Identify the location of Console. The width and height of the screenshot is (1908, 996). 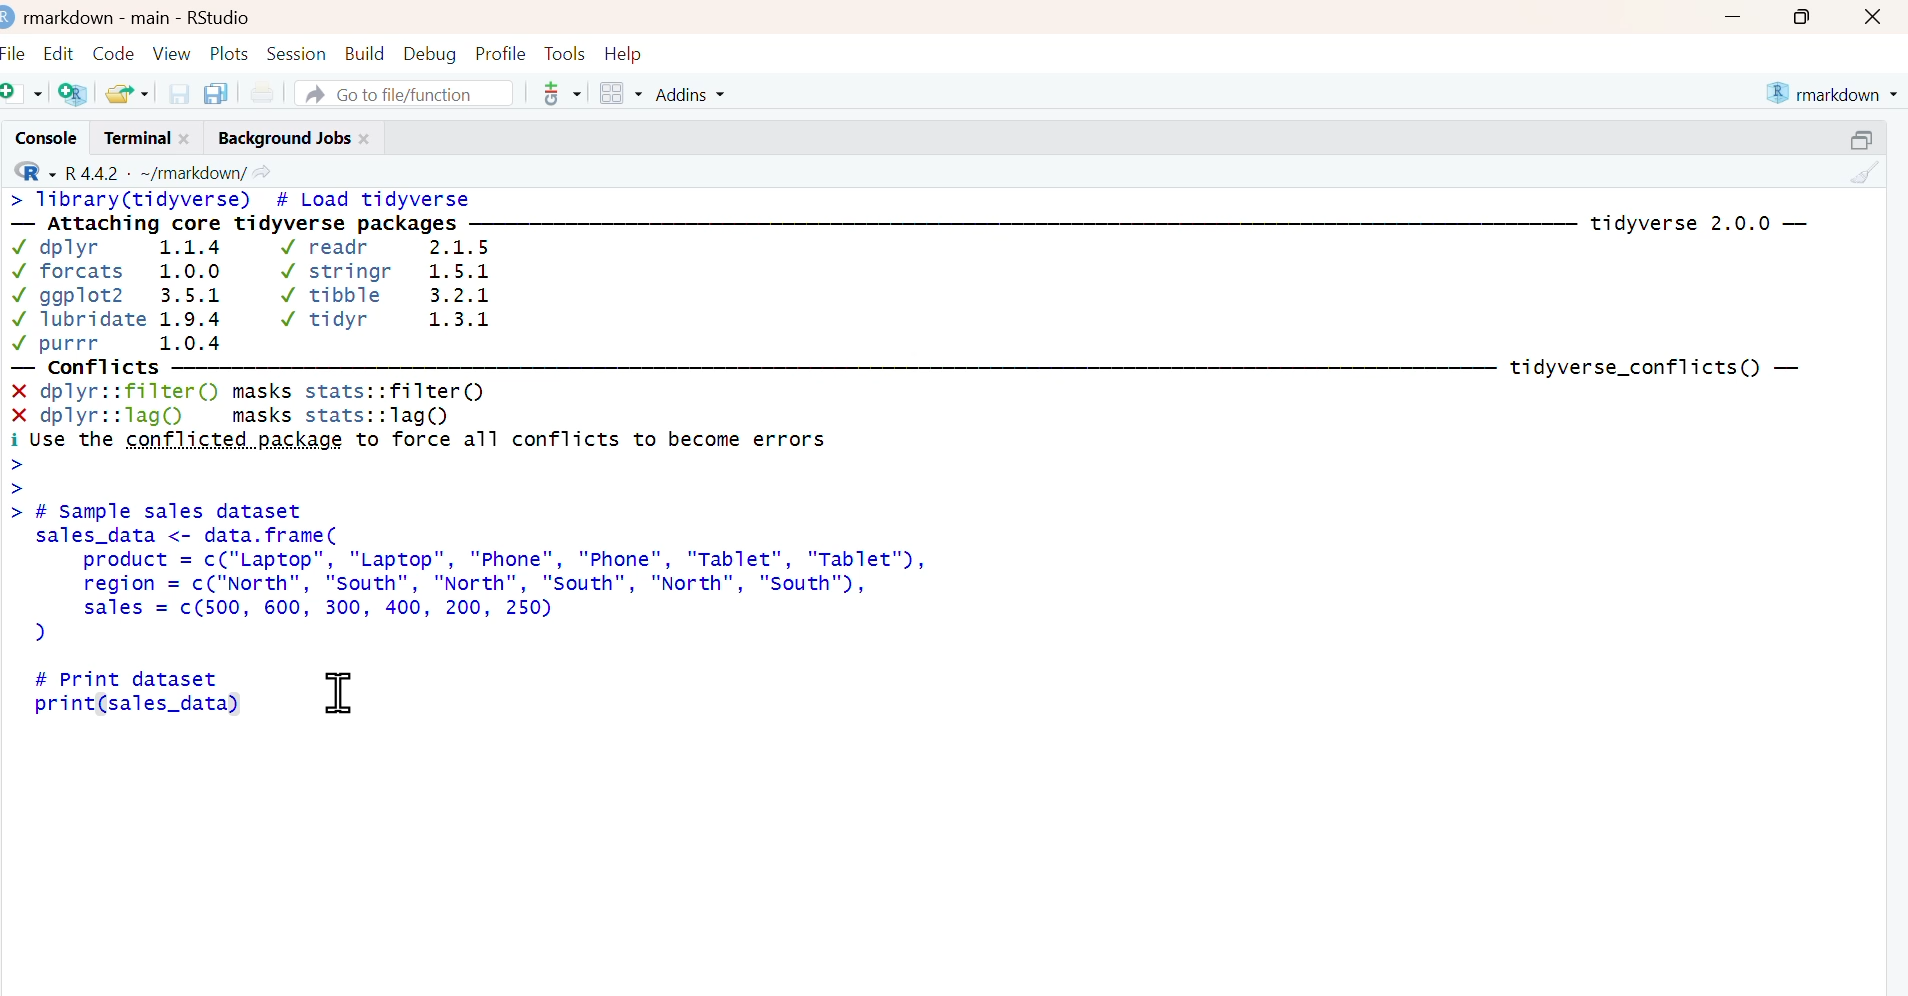
(42, 137).